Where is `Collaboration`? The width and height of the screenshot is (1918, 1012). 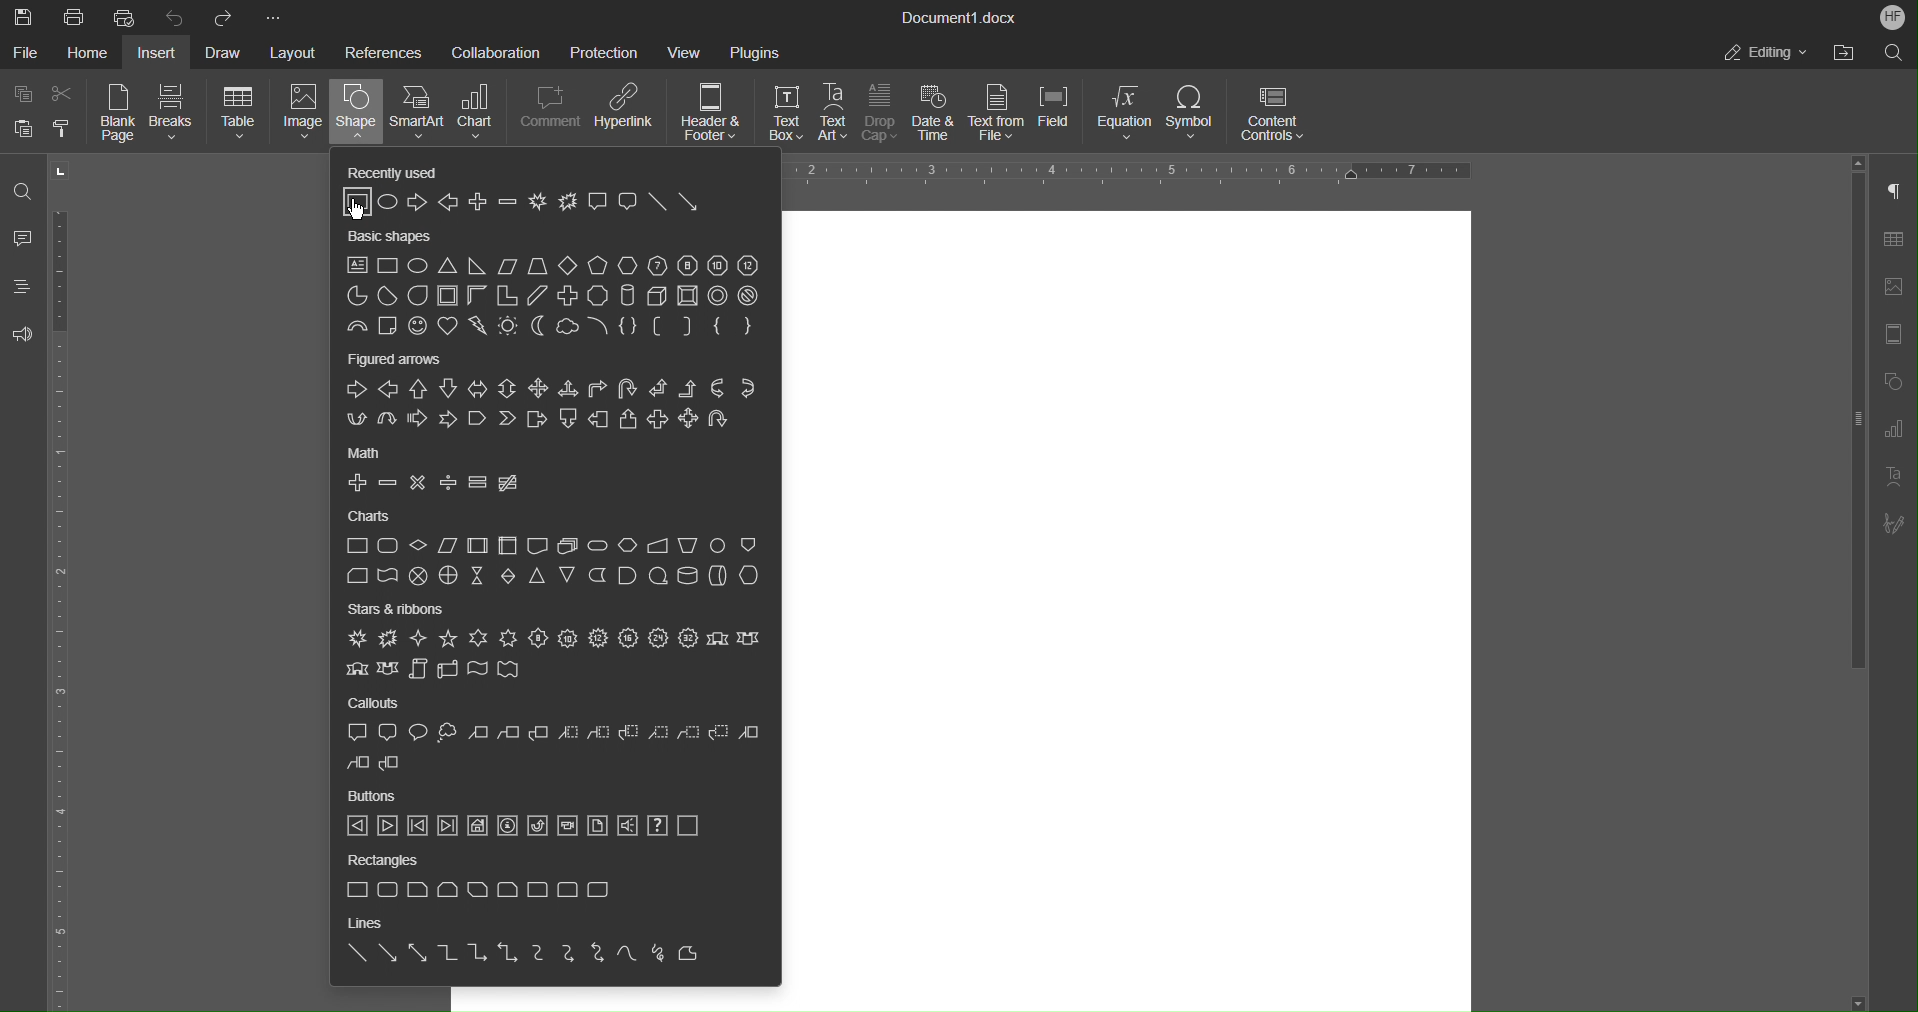
Collaboration is located at coordinates (494, 52).